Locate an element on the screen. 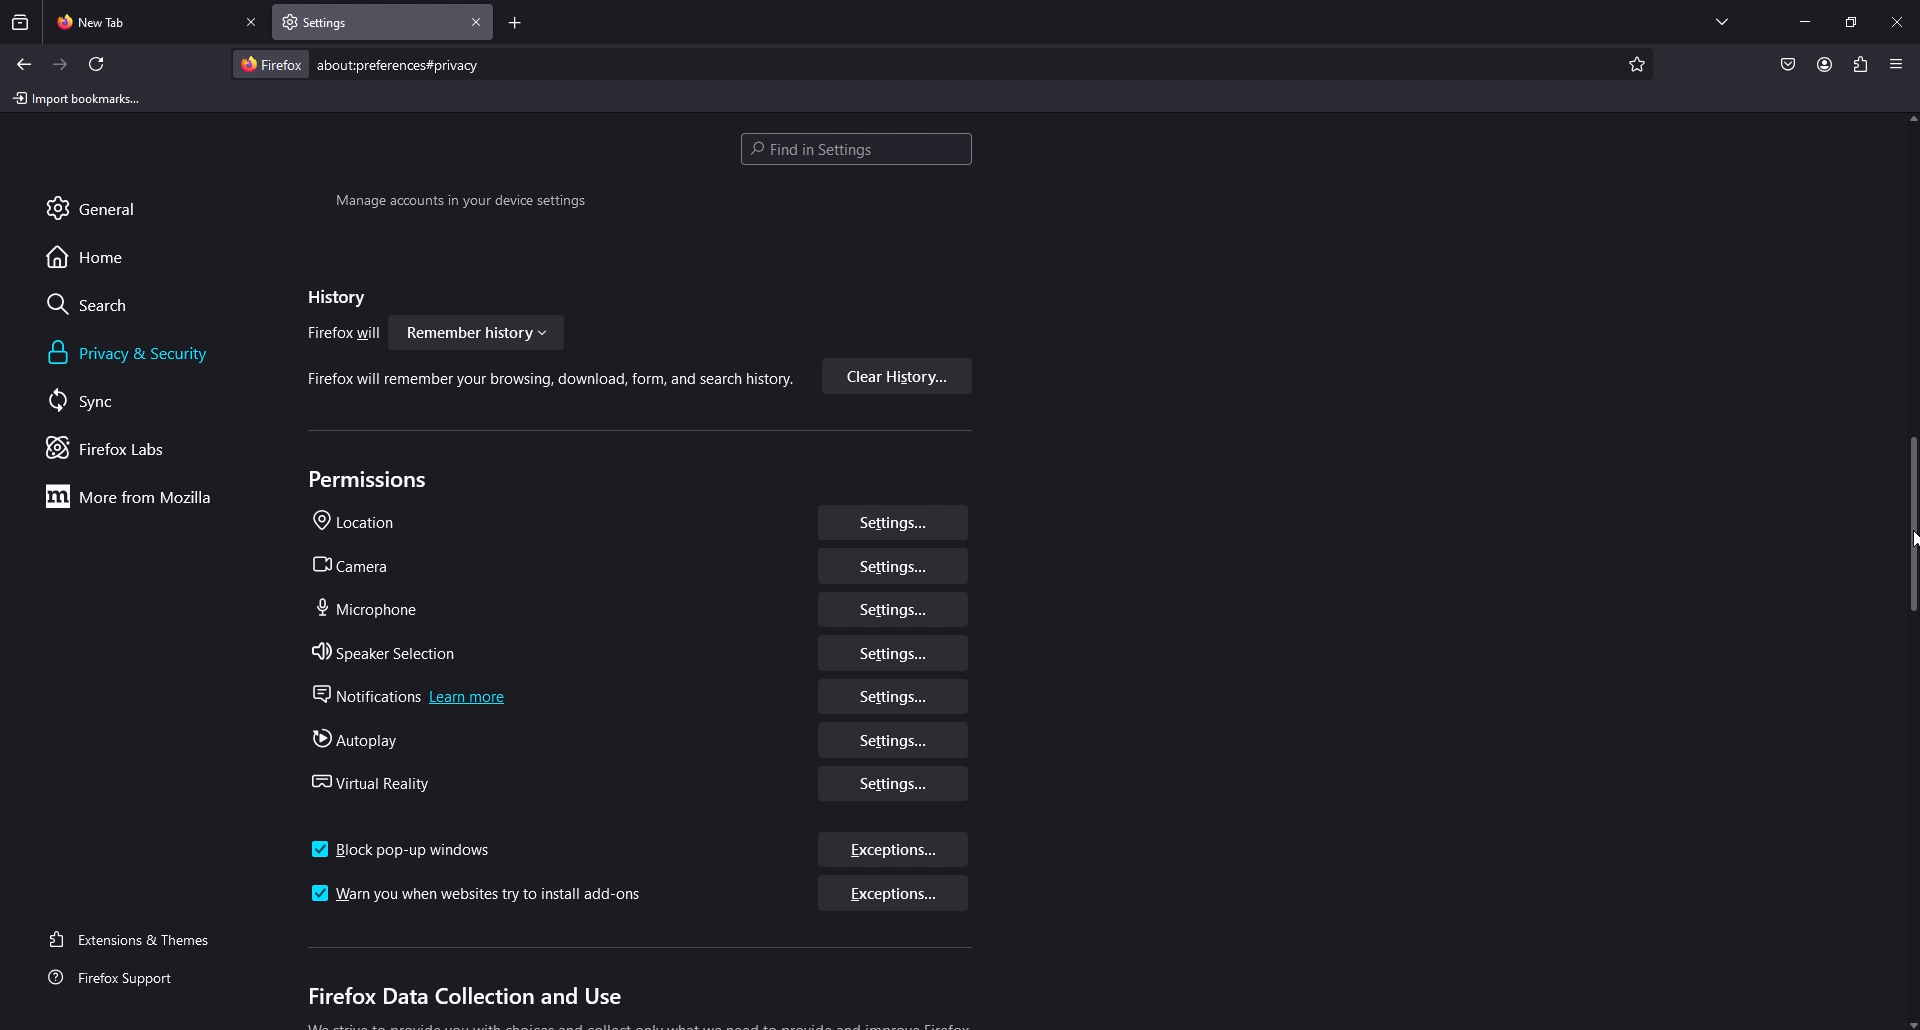  permissions is located at coordinates (373, 480).